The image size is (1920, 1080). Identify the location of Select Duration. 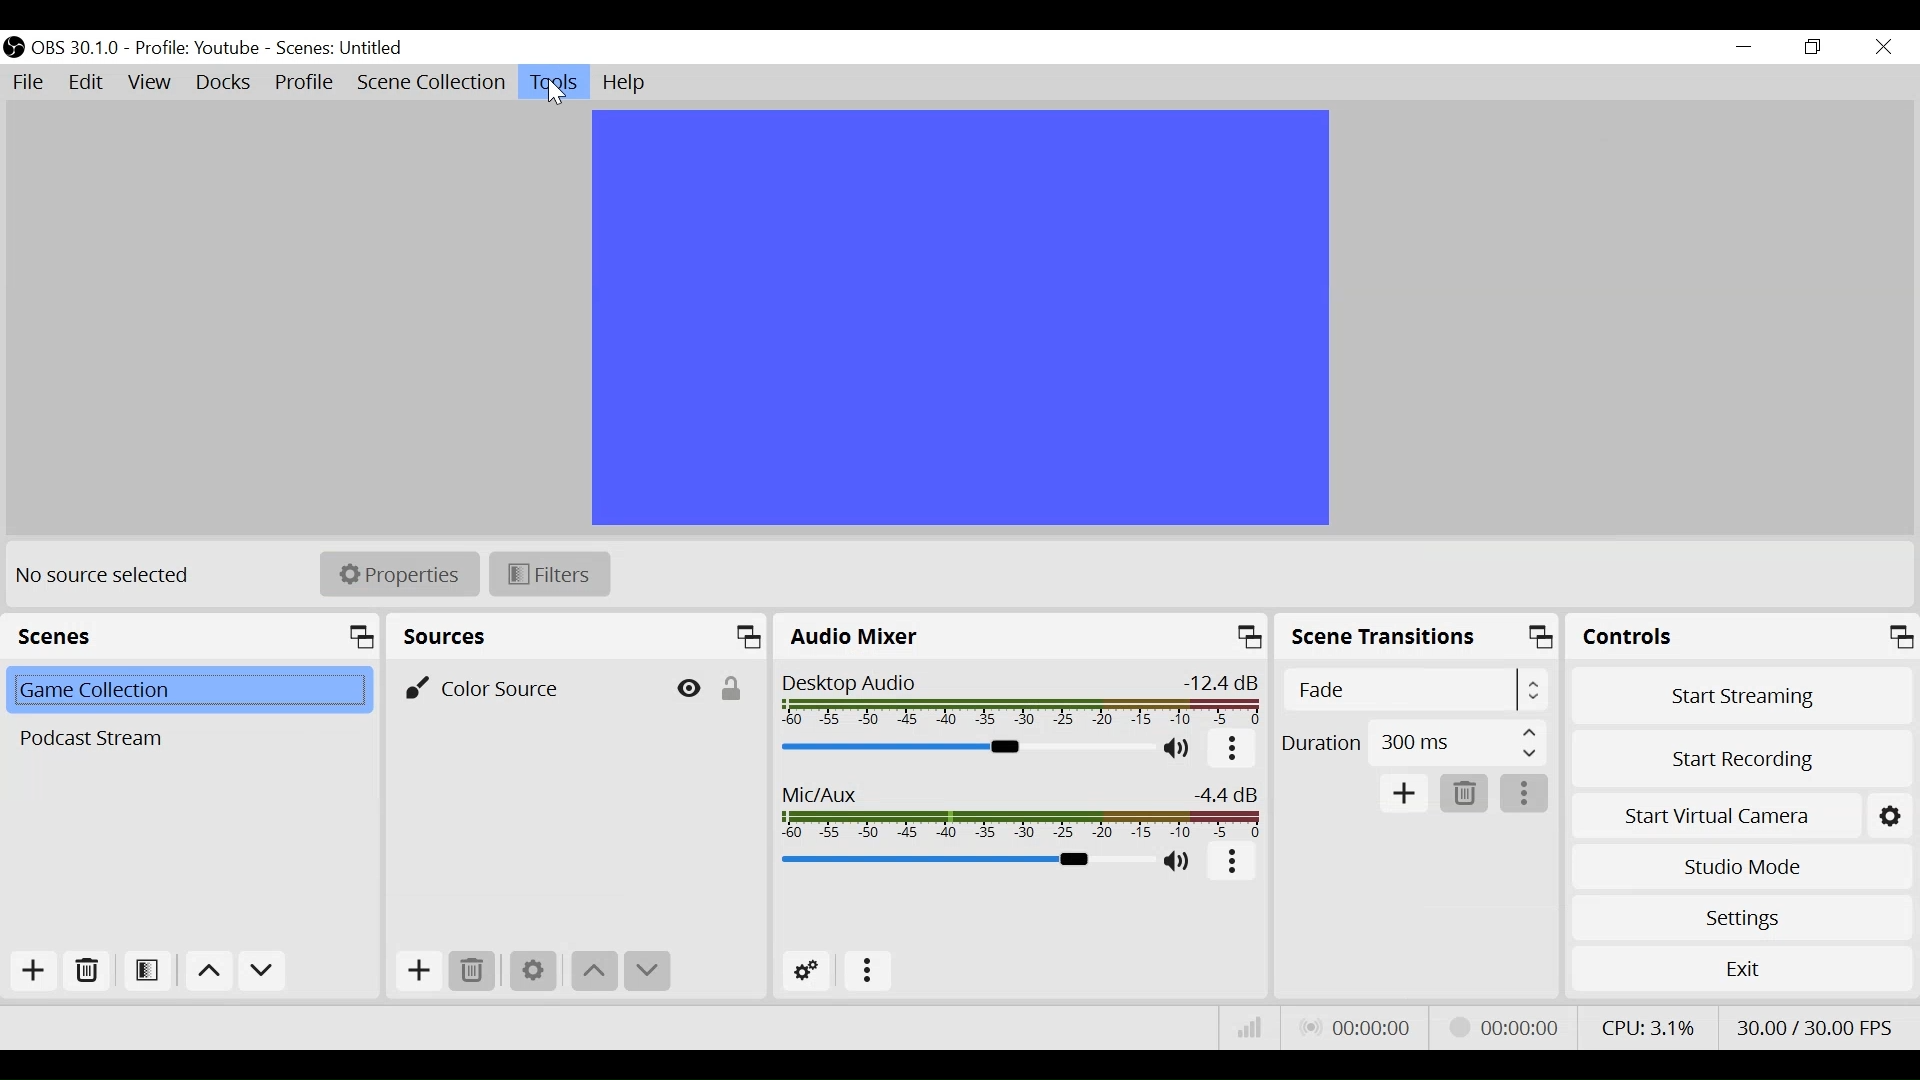
(1414, 742).